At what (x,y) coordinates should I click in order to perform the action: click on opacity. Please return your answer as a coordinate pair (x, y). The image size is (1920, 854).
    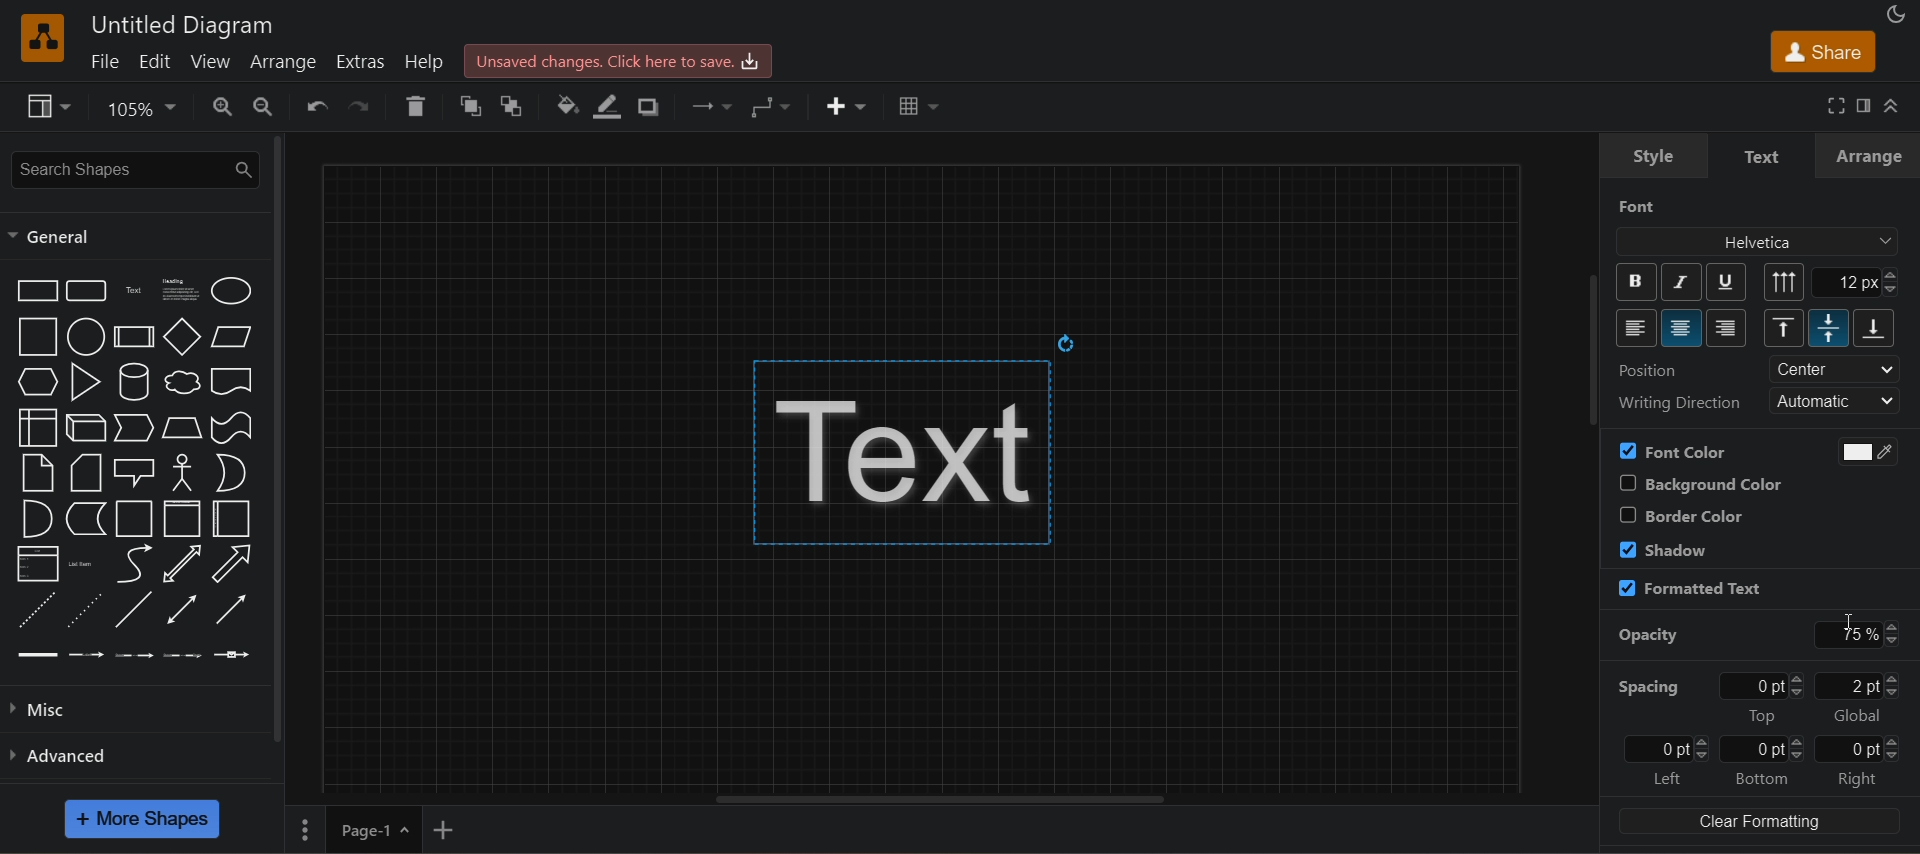
    Looking at the image, I should click on (1649, 636).